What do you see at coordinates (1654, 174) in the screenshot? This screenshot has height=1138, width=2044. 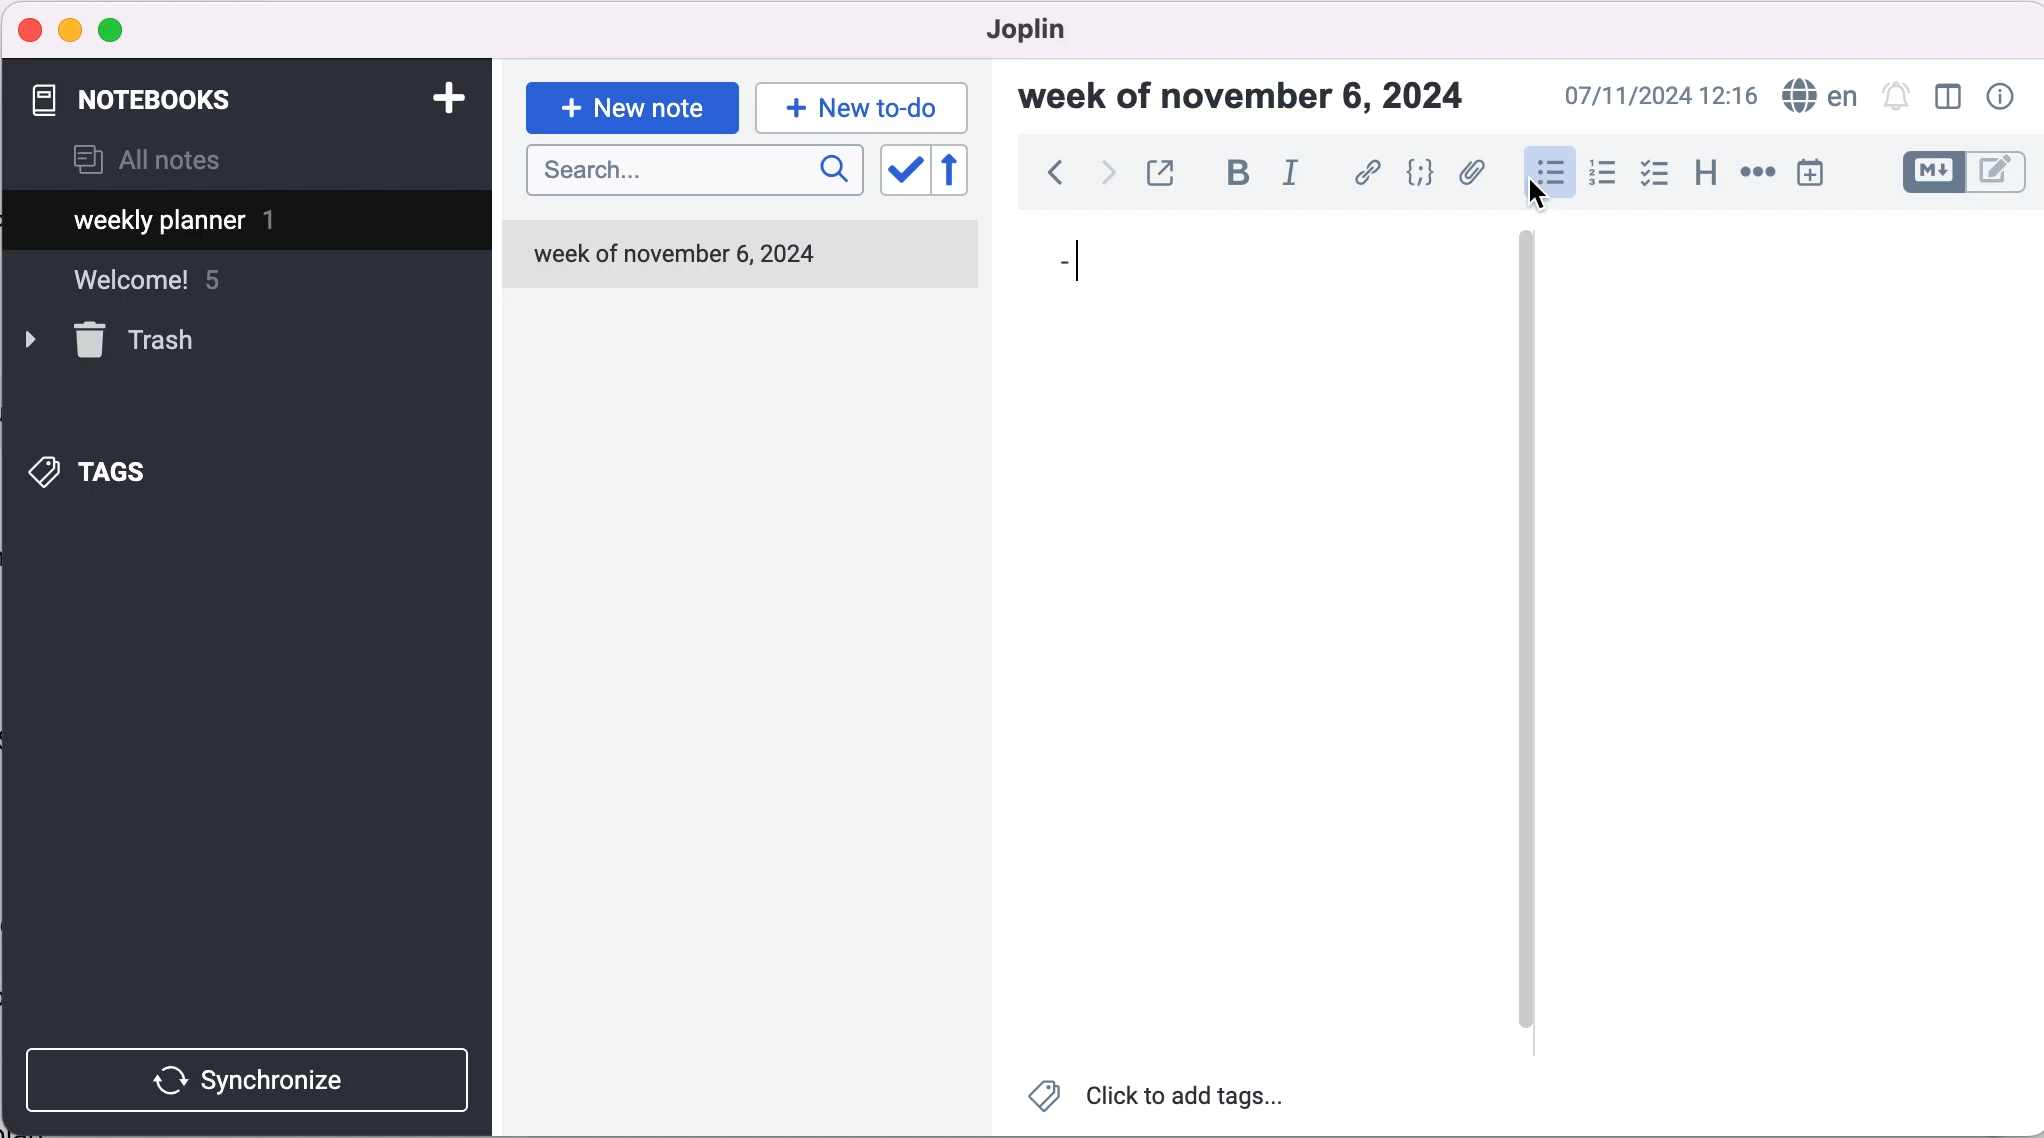 I see `checkbox` at bounding box center [1654, 174].